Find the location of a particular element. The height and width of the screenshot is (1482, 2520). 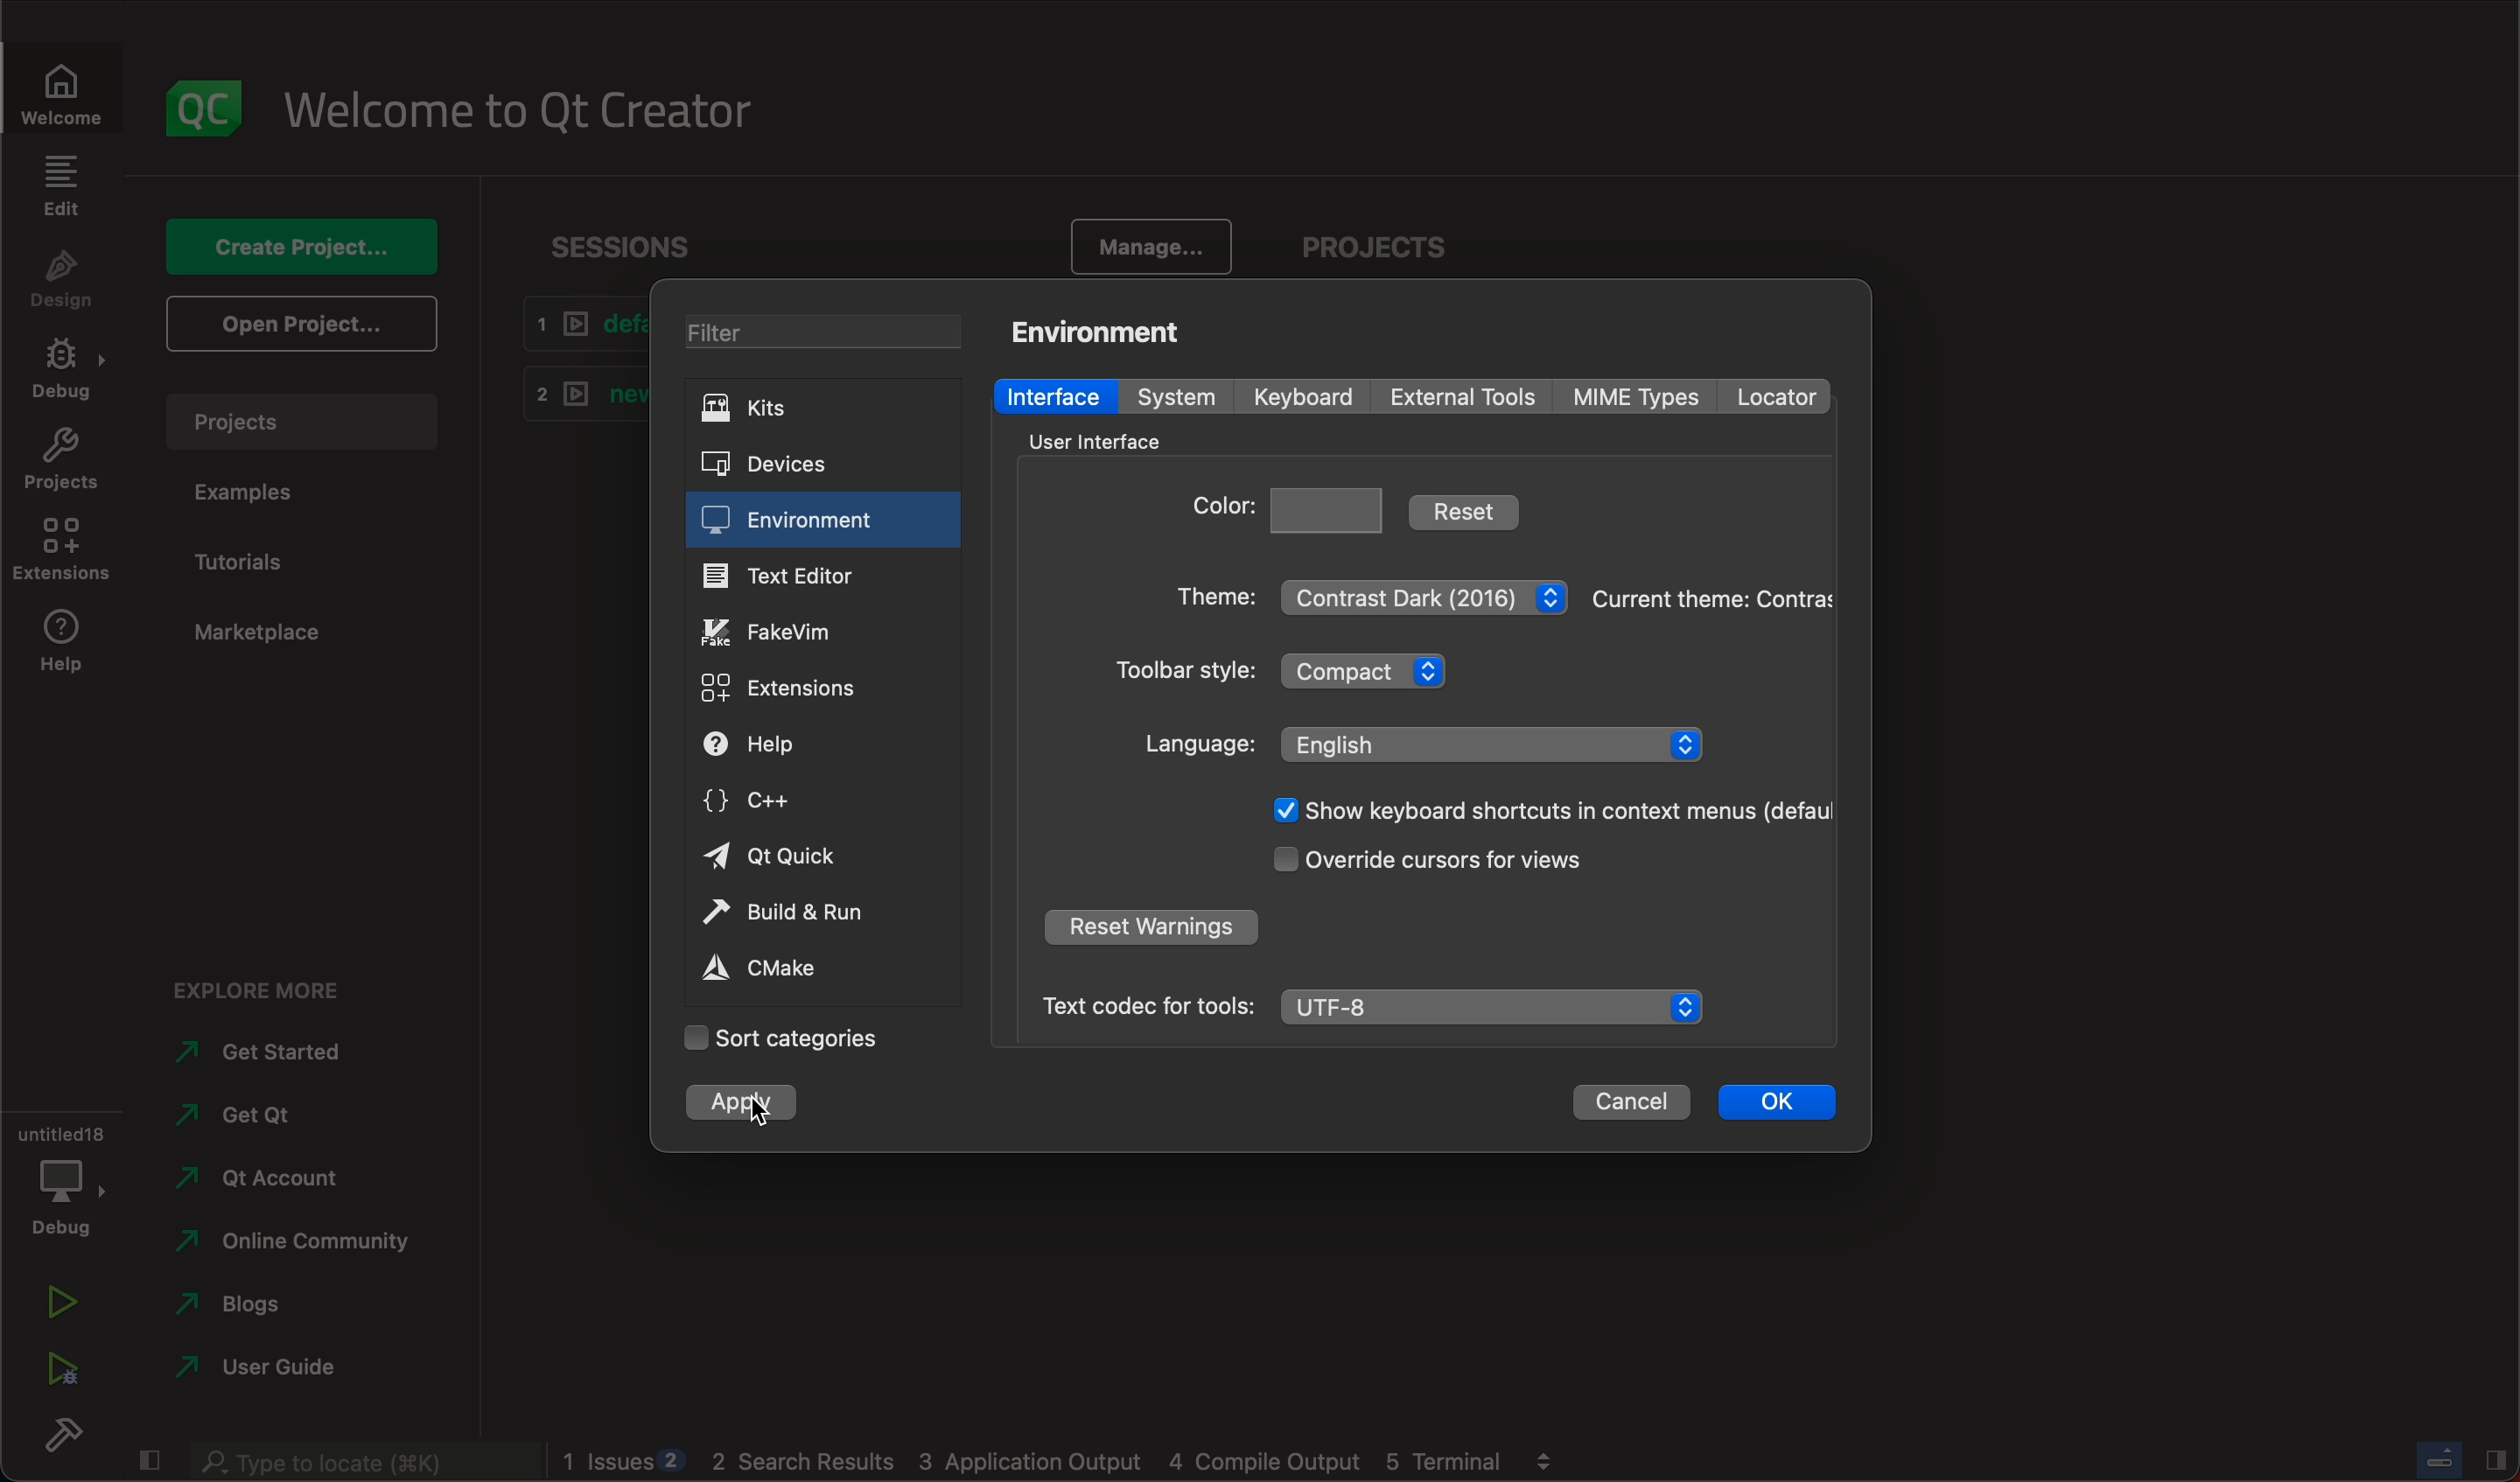

types is located at coordinates (1646, 397).